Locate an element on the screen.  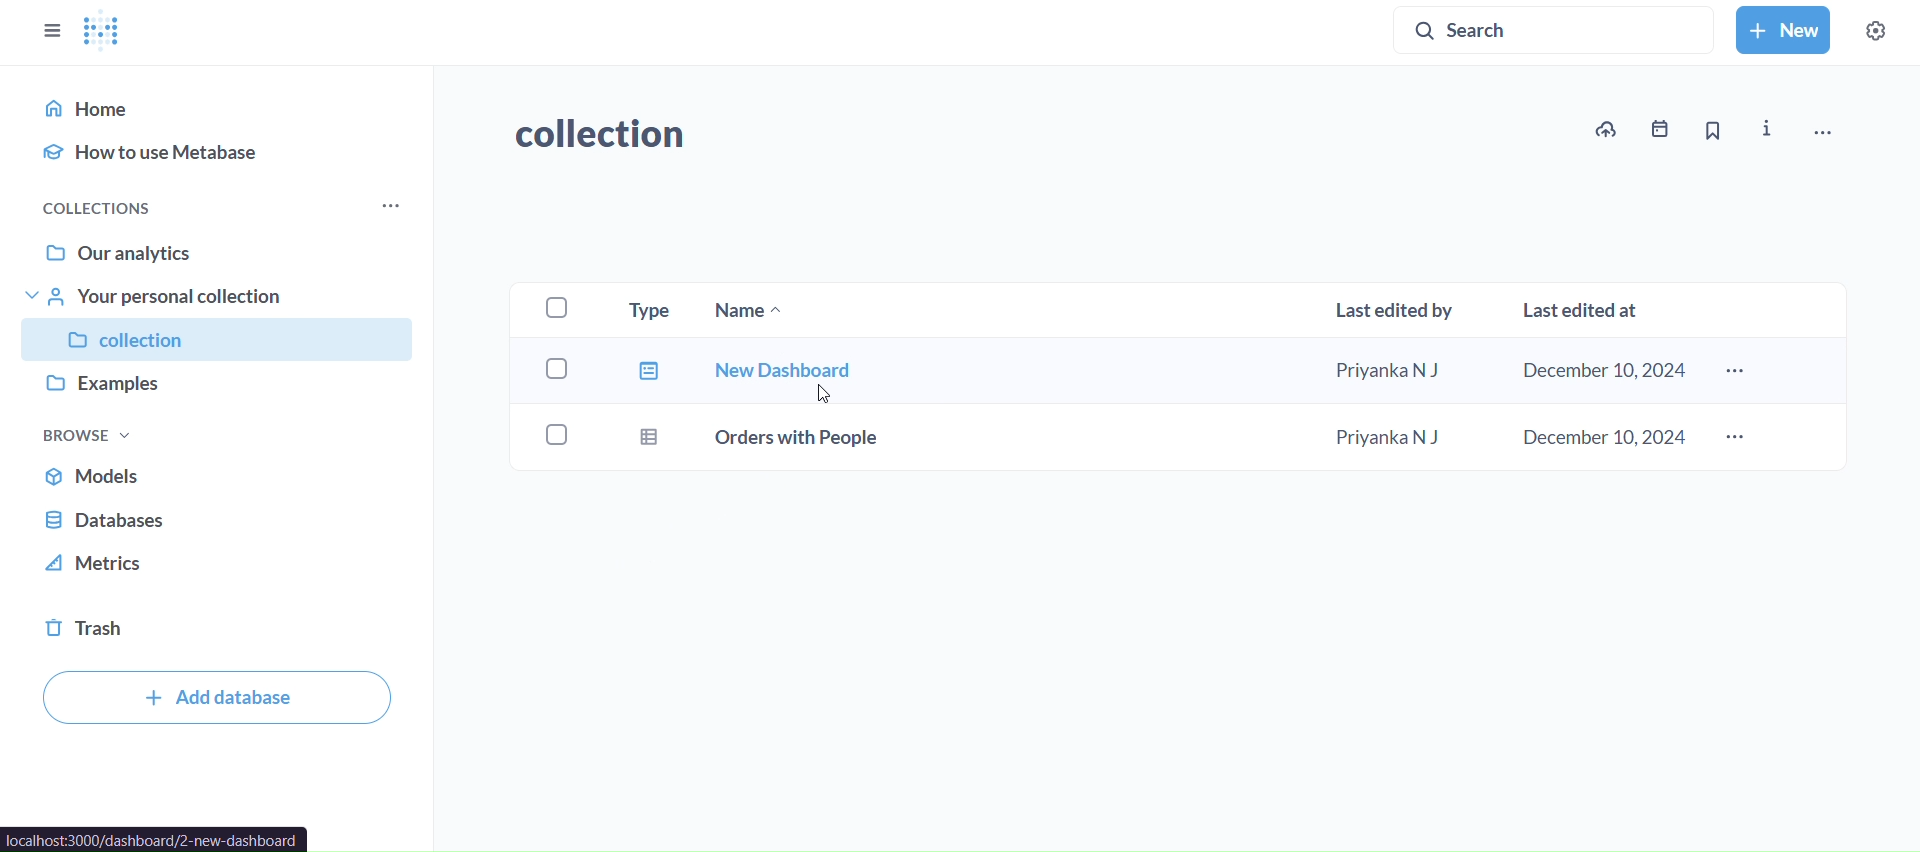
add database is located at coordinates (212, 697).